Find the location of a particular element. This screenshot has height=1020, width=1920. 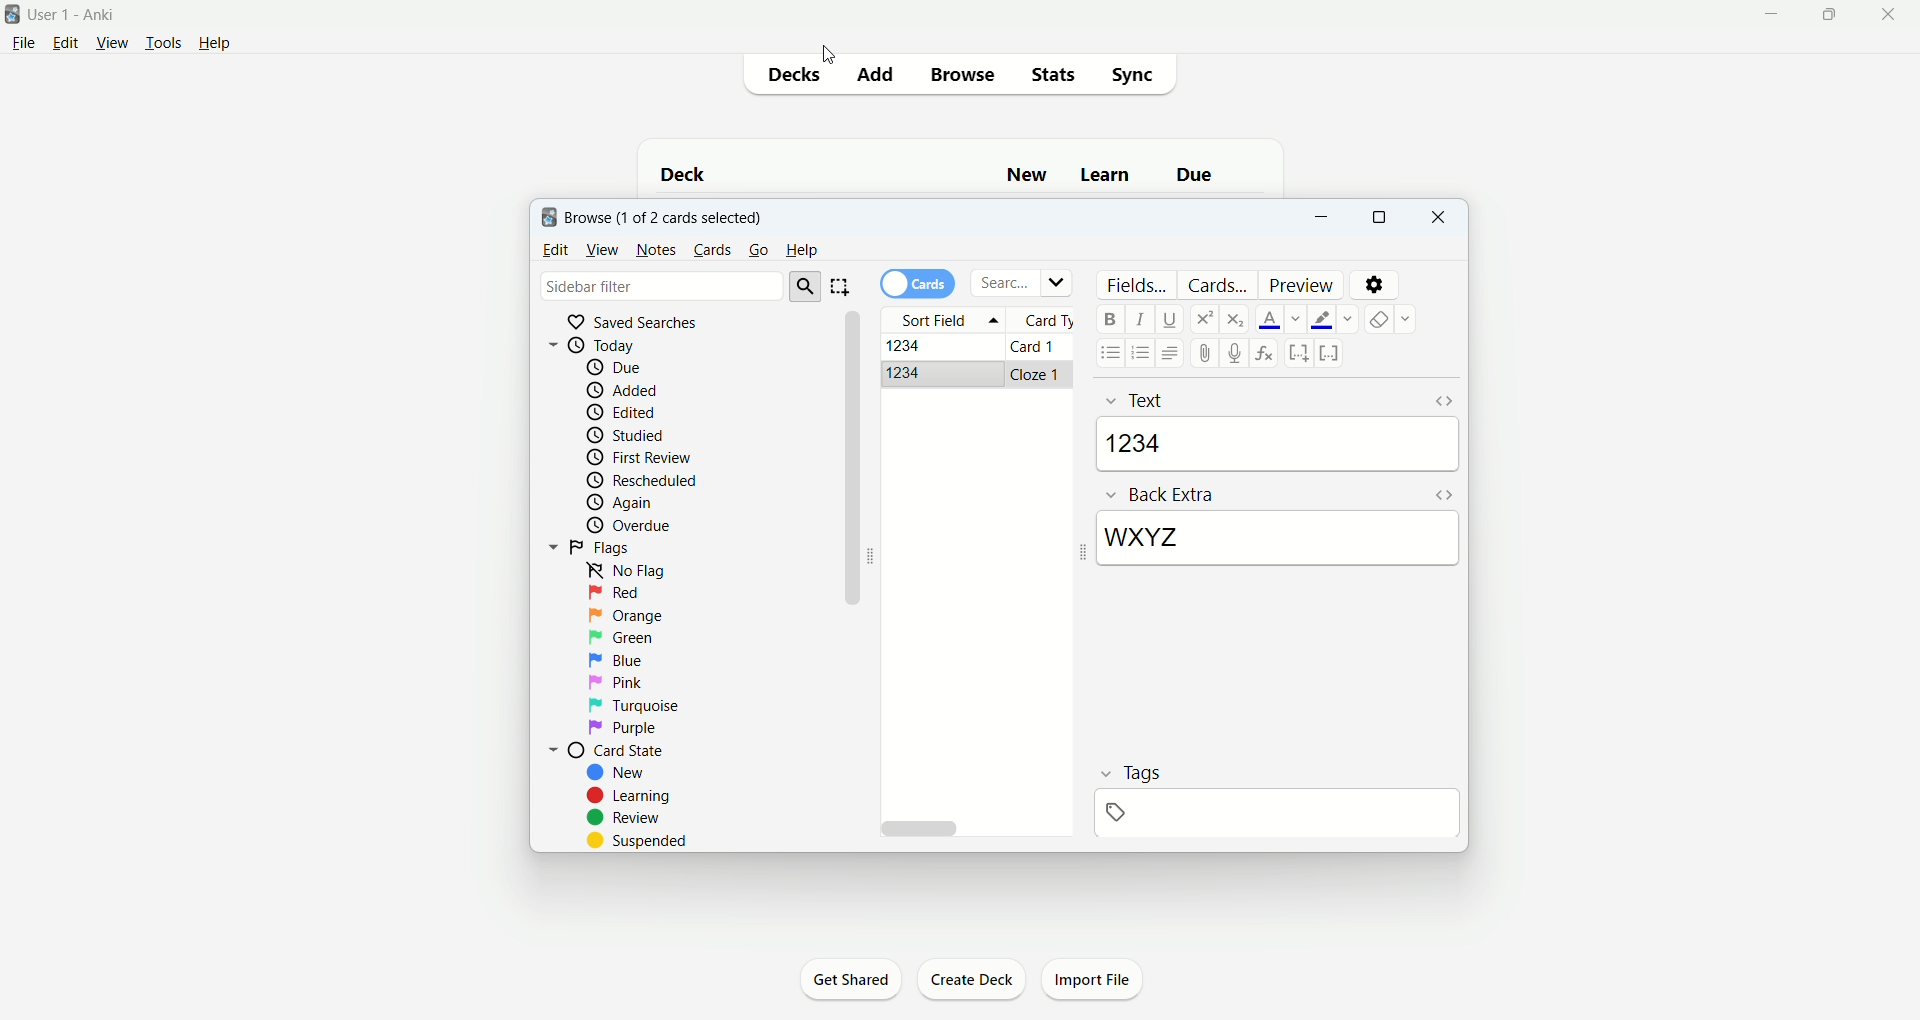

no flag is located at coordinates (625, 571).